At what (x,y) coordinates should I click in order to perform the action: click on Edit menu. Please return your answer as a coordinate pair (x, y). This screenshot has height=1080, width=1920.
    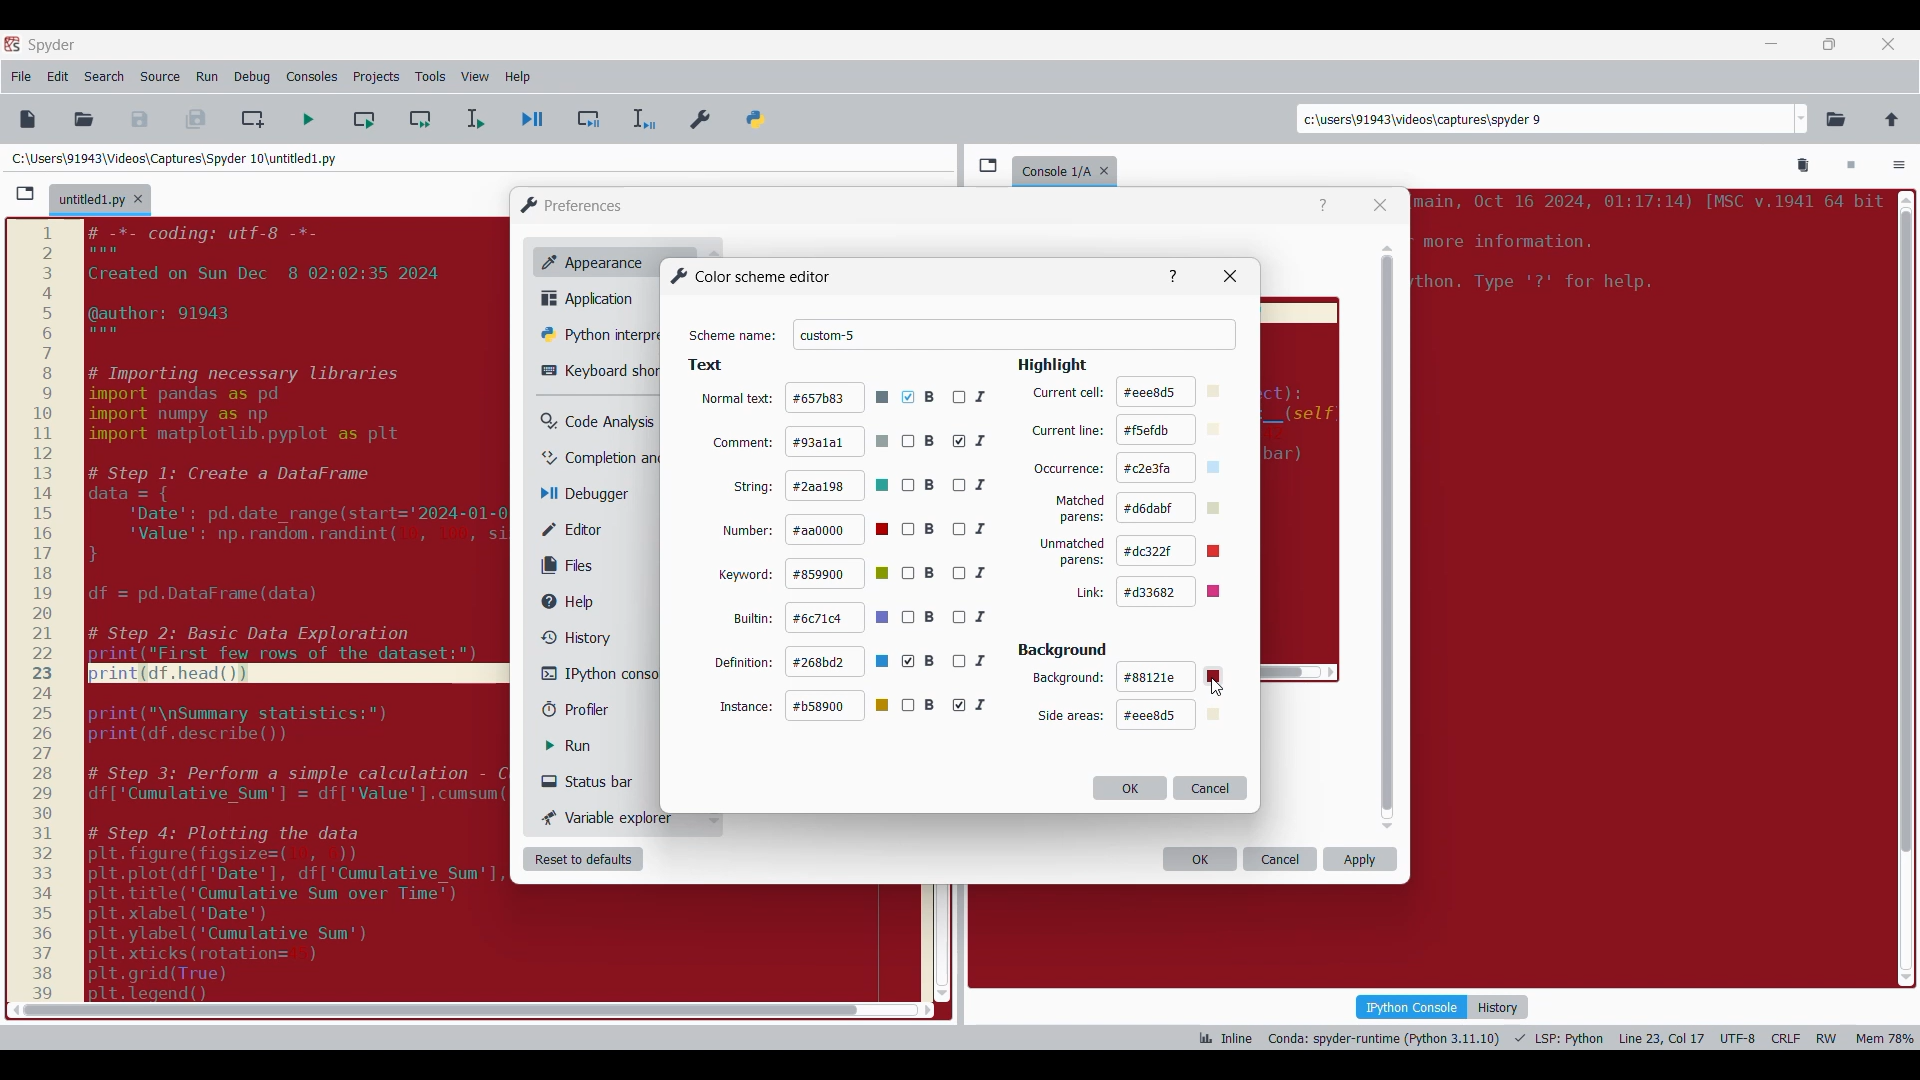
    Looking at the image, I should click on (58, 77).